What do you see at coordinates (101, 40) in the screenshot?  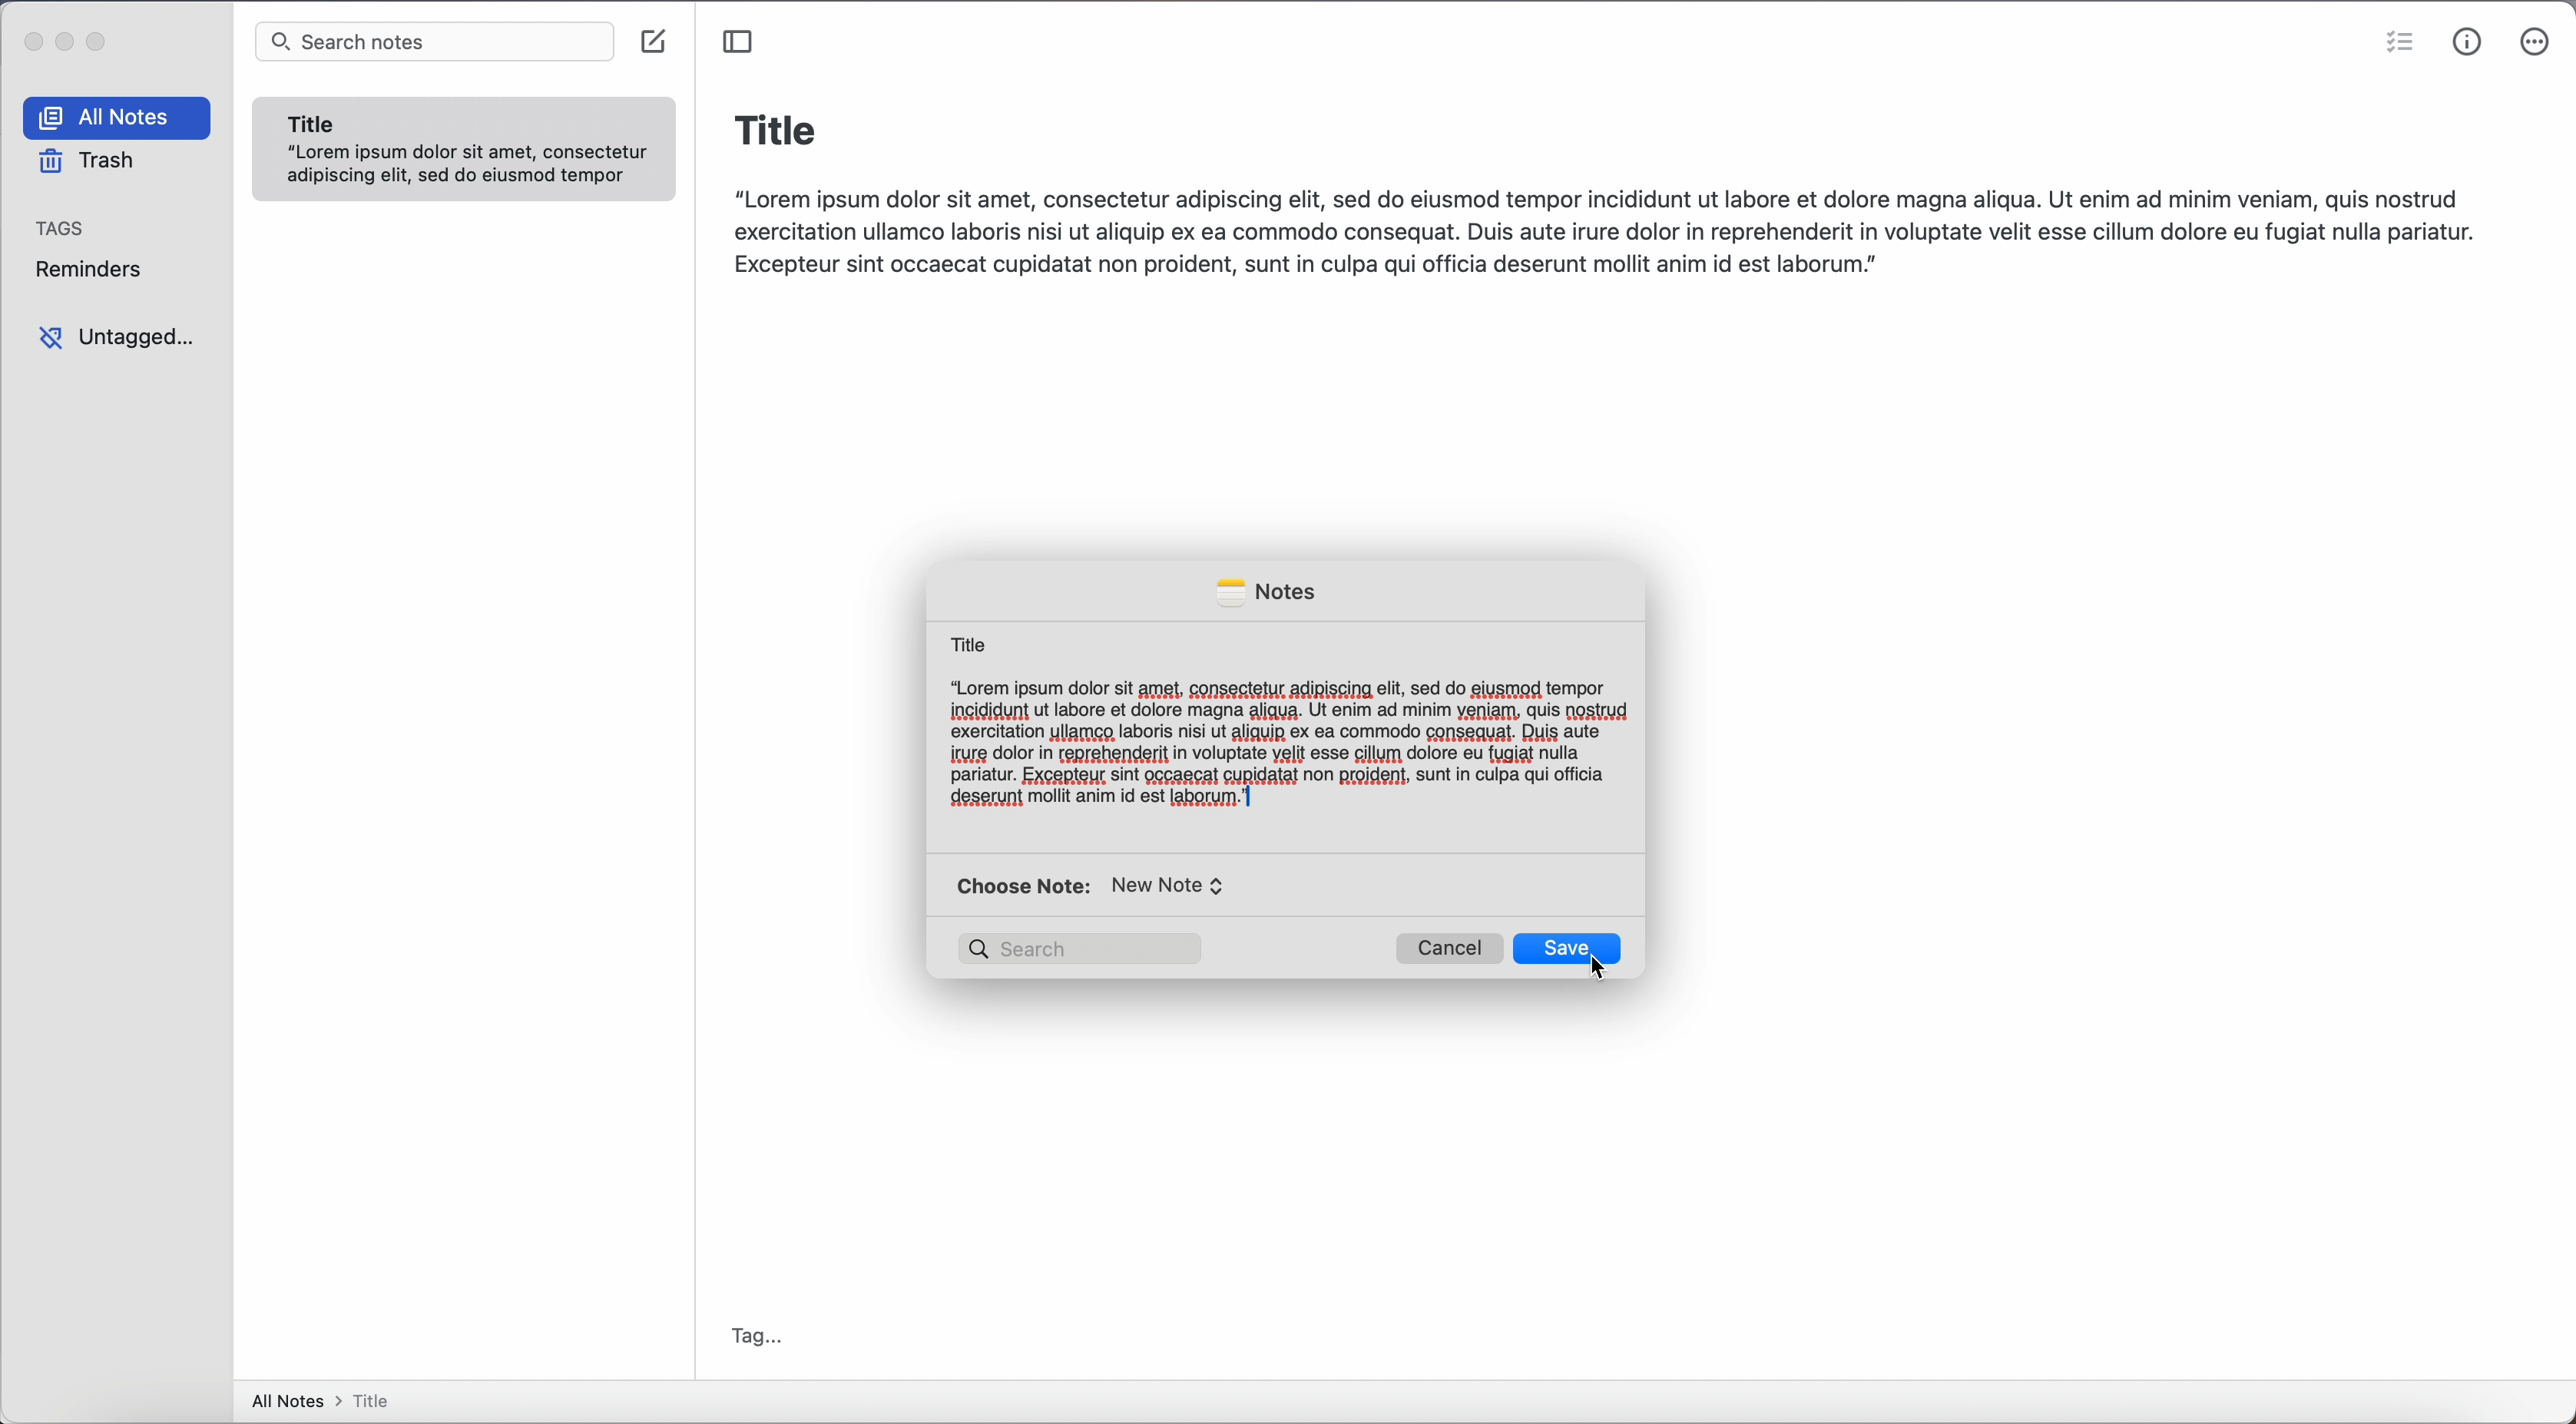 I see `maximize app` at bounding box center [101, 40].